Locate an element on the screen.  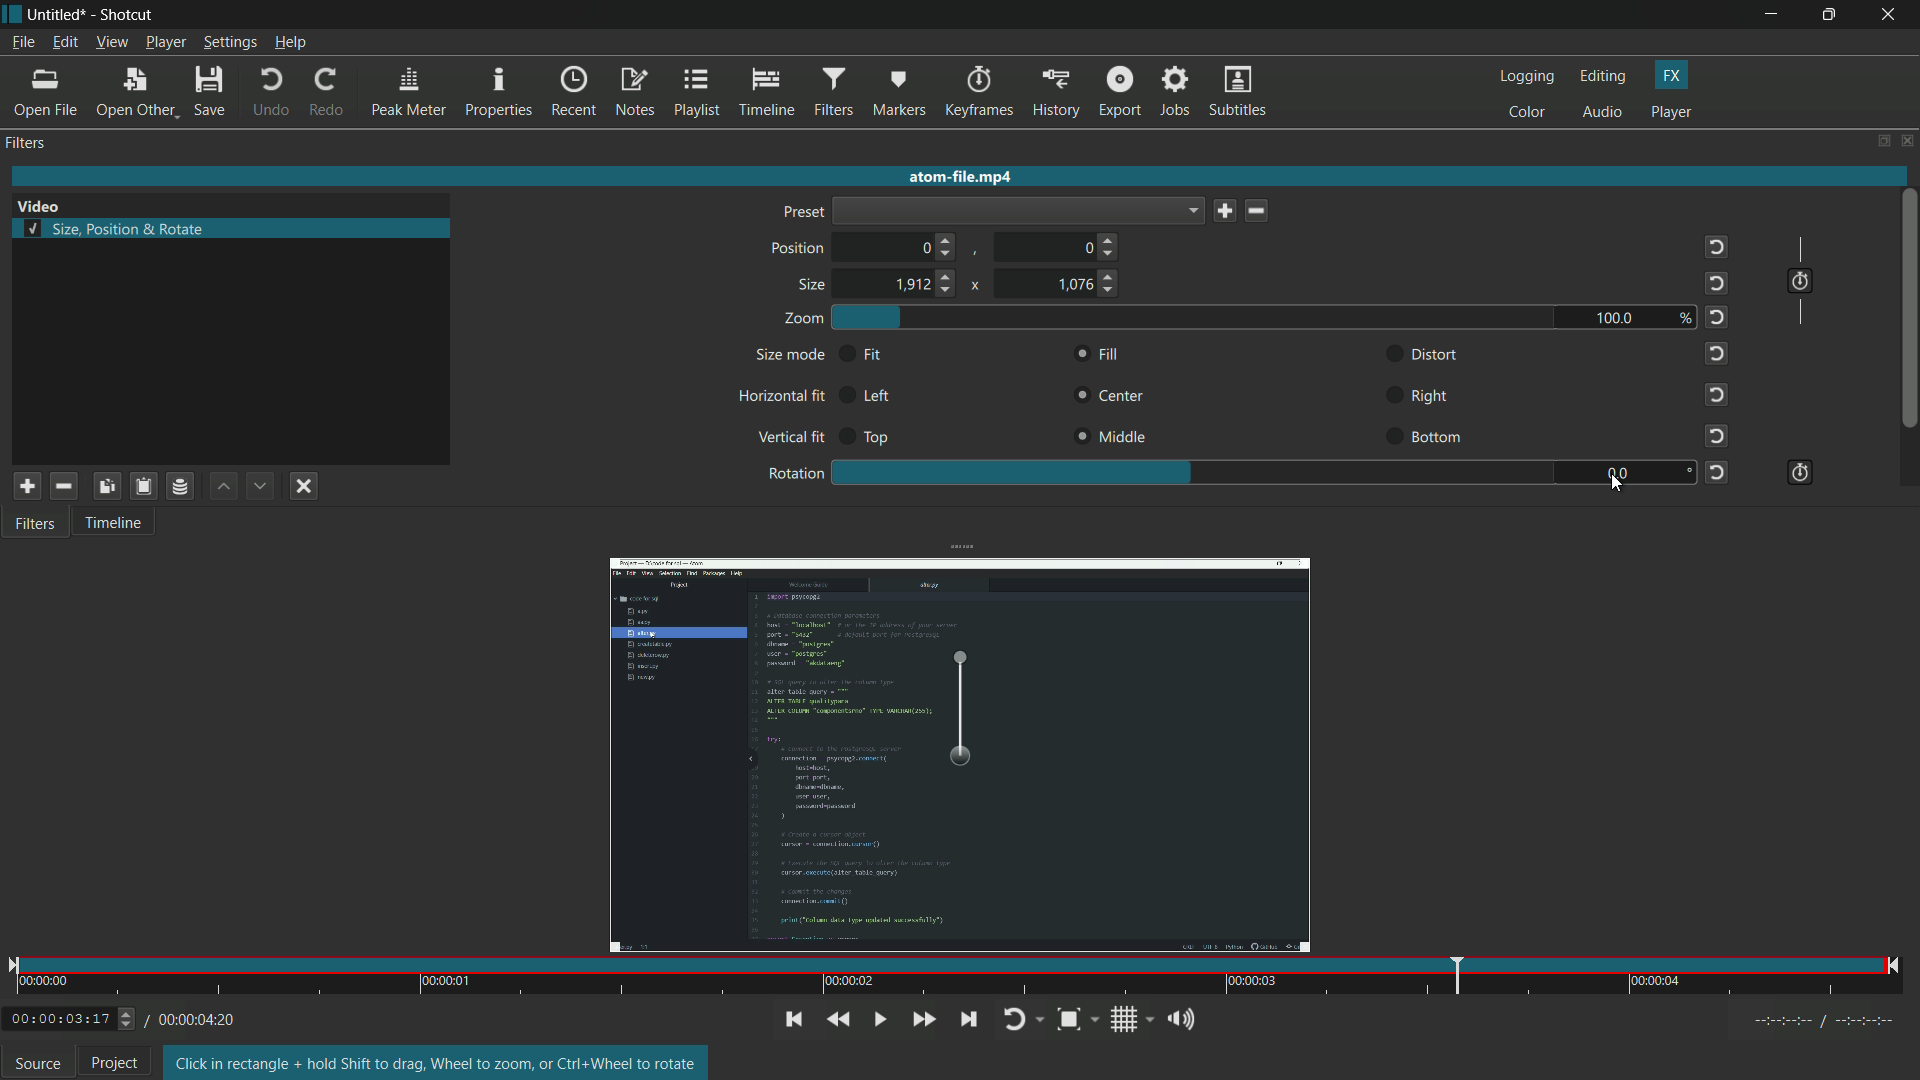
view menu is located at coordinates (111, 43).